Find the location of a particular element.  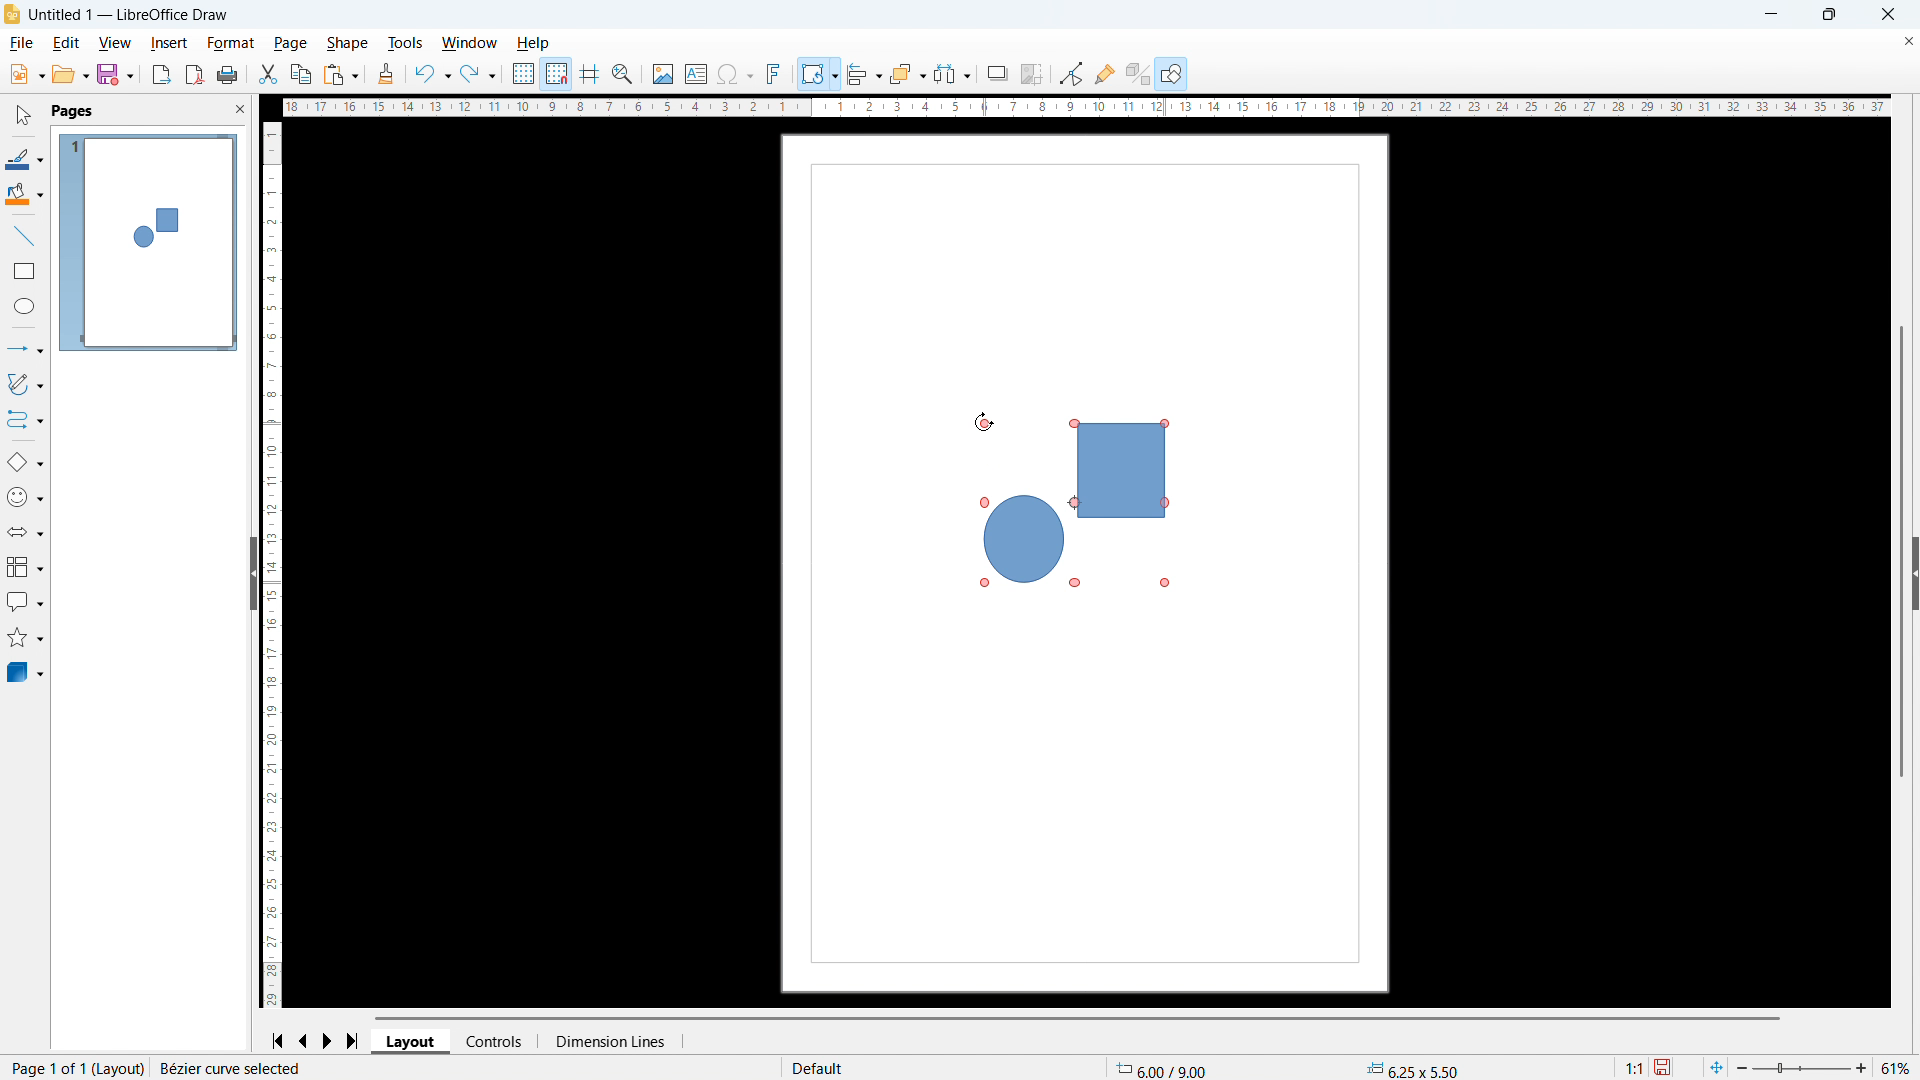

Insert  is located at coordinates (170, 43).